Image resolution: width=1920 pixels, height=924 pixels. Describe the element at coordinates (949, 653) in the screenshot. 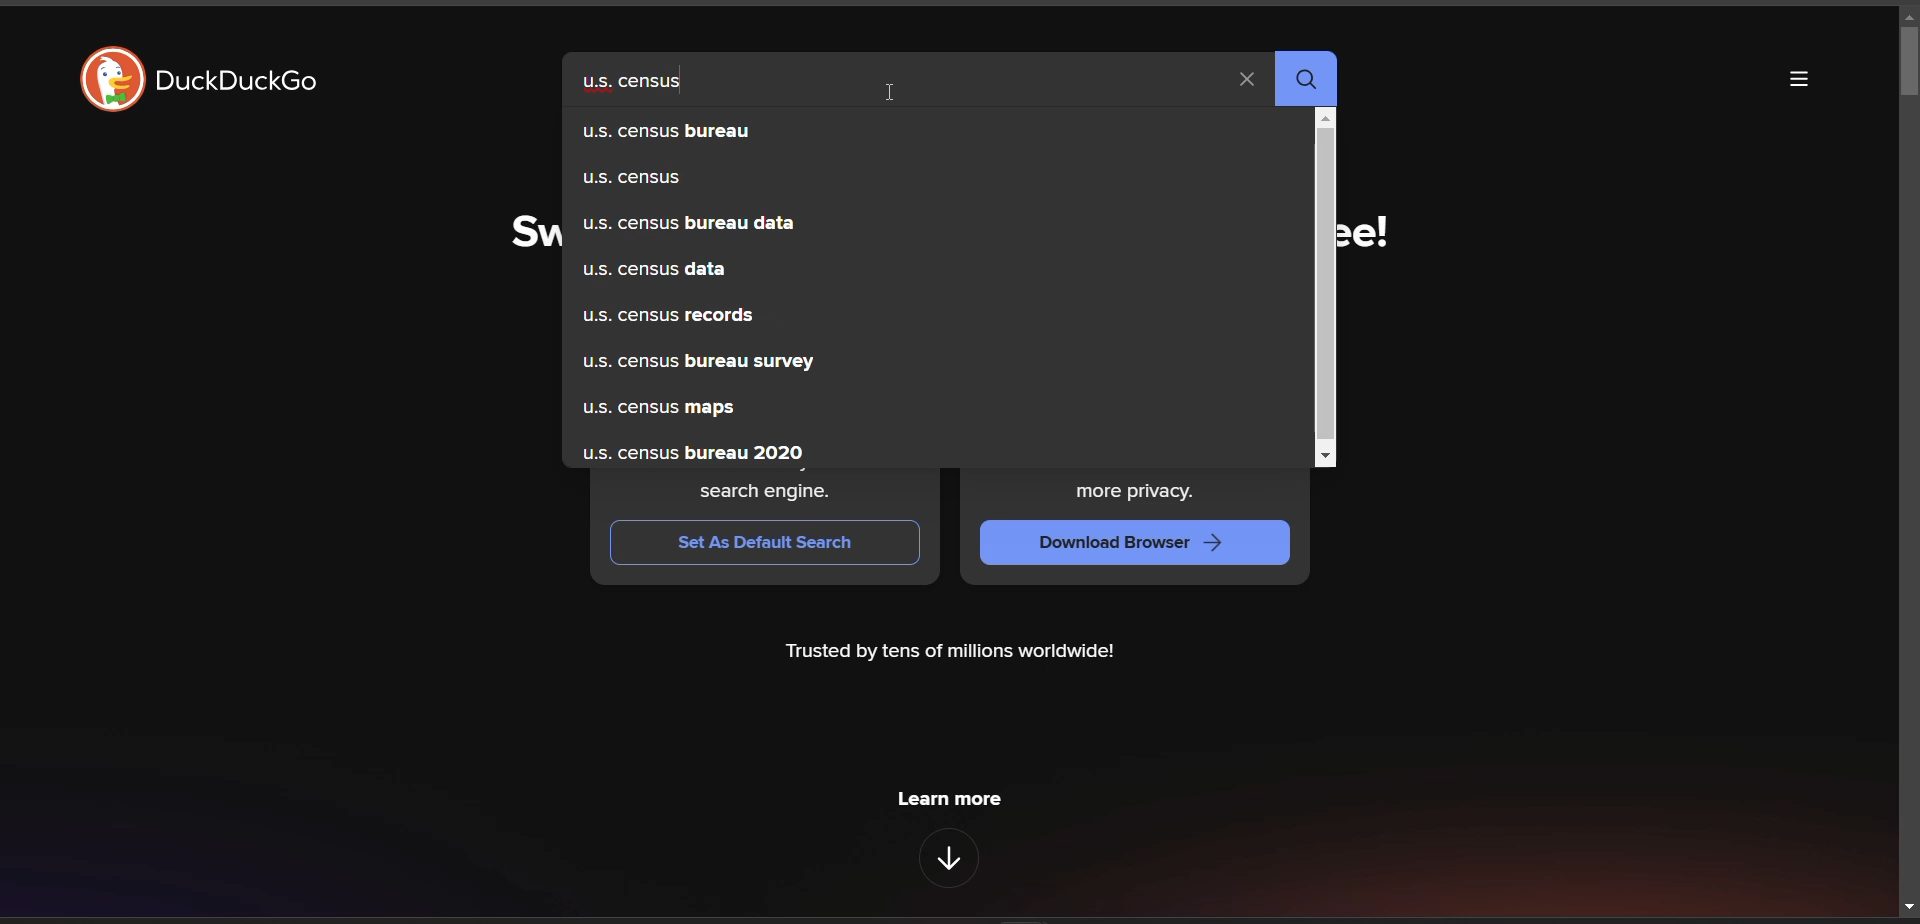

I see `Trusted by tens of millions worldwide!` at that location.